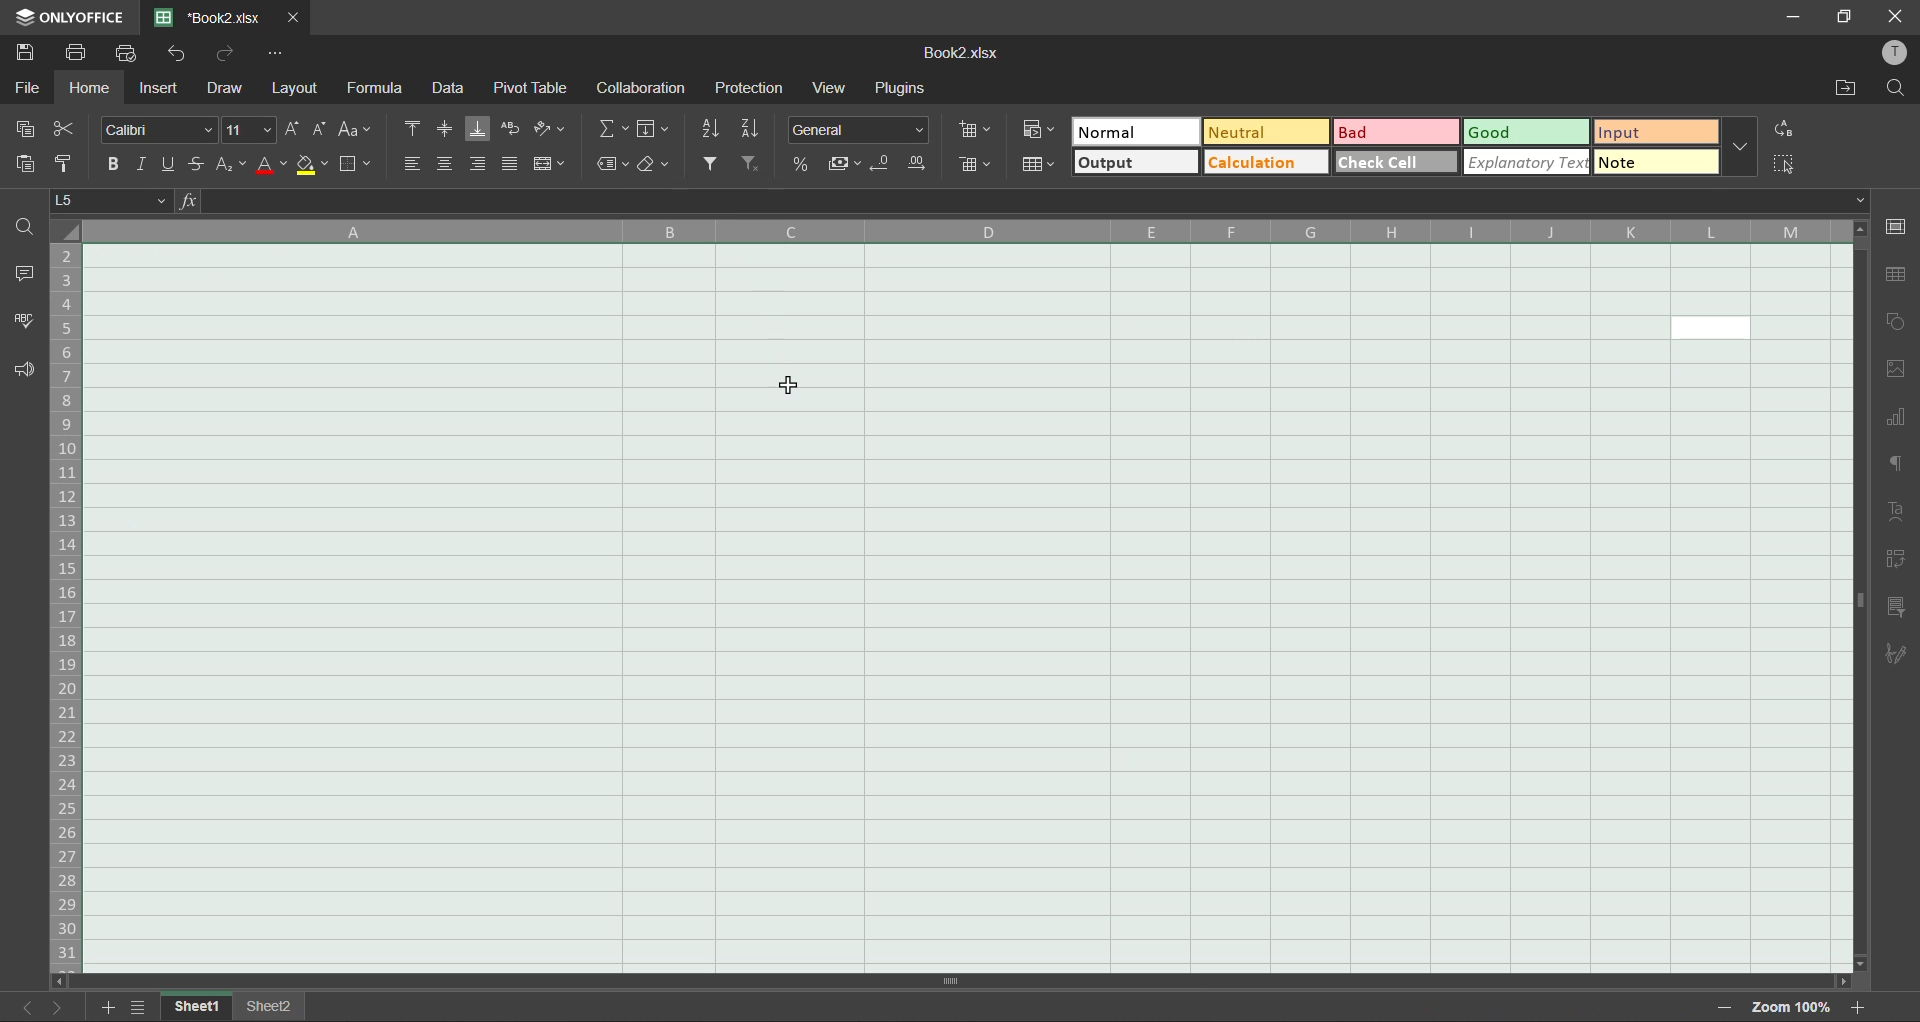 Image resolution: width=1920 pixels, height=1022 pixels. What do you see at coordinates (1891, 54) in the screenshot?
I see `profile` at bounding box center [1891, 54].